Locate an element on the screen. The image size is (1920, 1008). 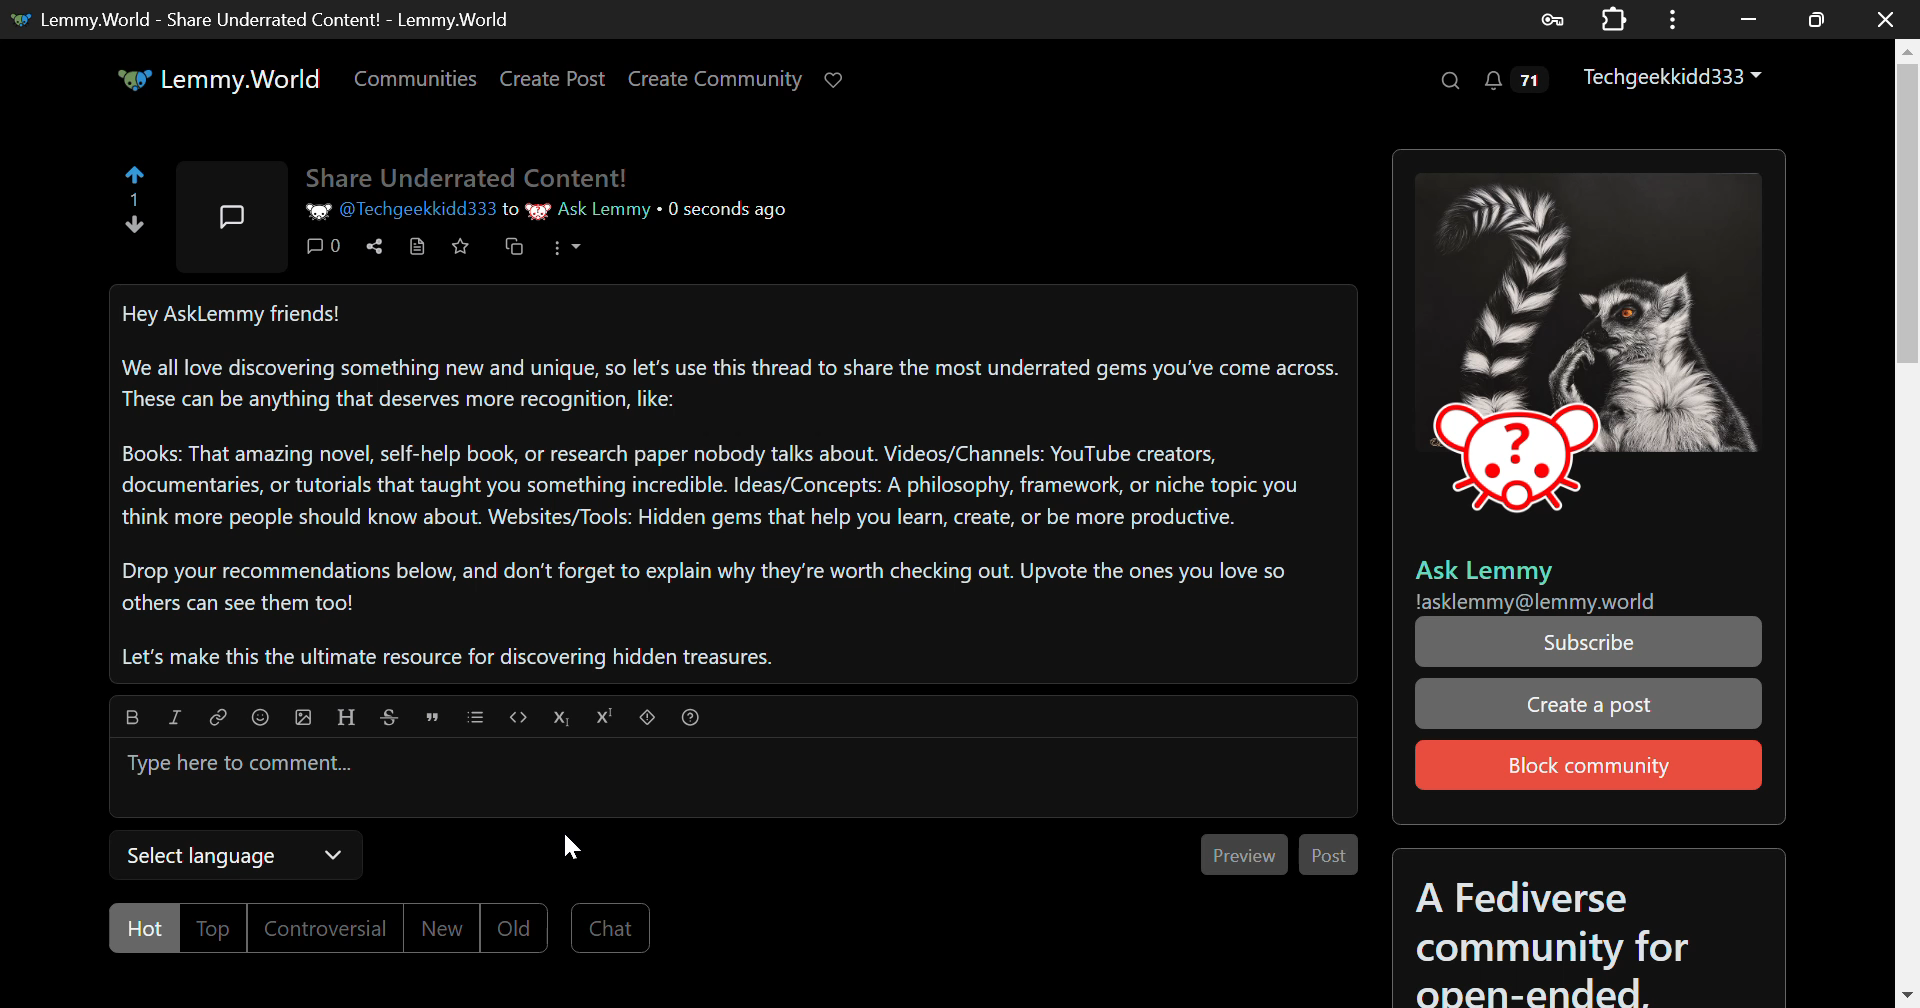
Notifications is located at coordinates (1516, 85).